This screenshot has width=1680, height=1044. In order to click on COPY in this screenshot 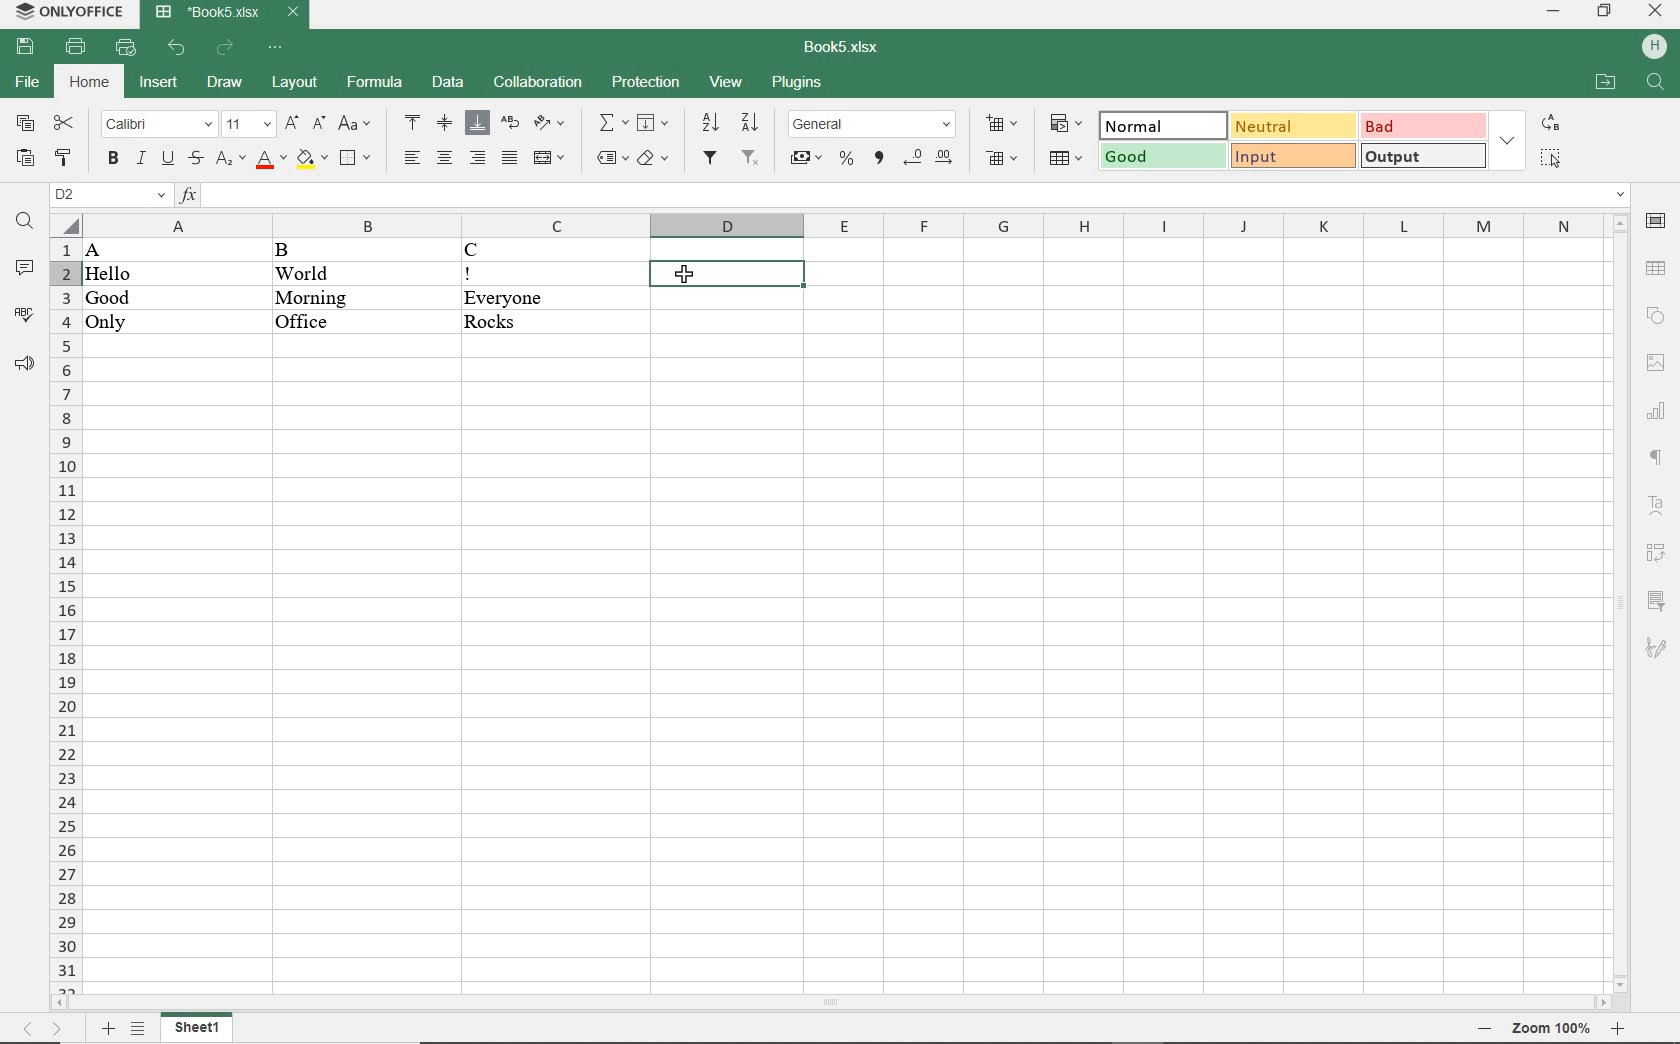, I will do `click(26, 124)`.